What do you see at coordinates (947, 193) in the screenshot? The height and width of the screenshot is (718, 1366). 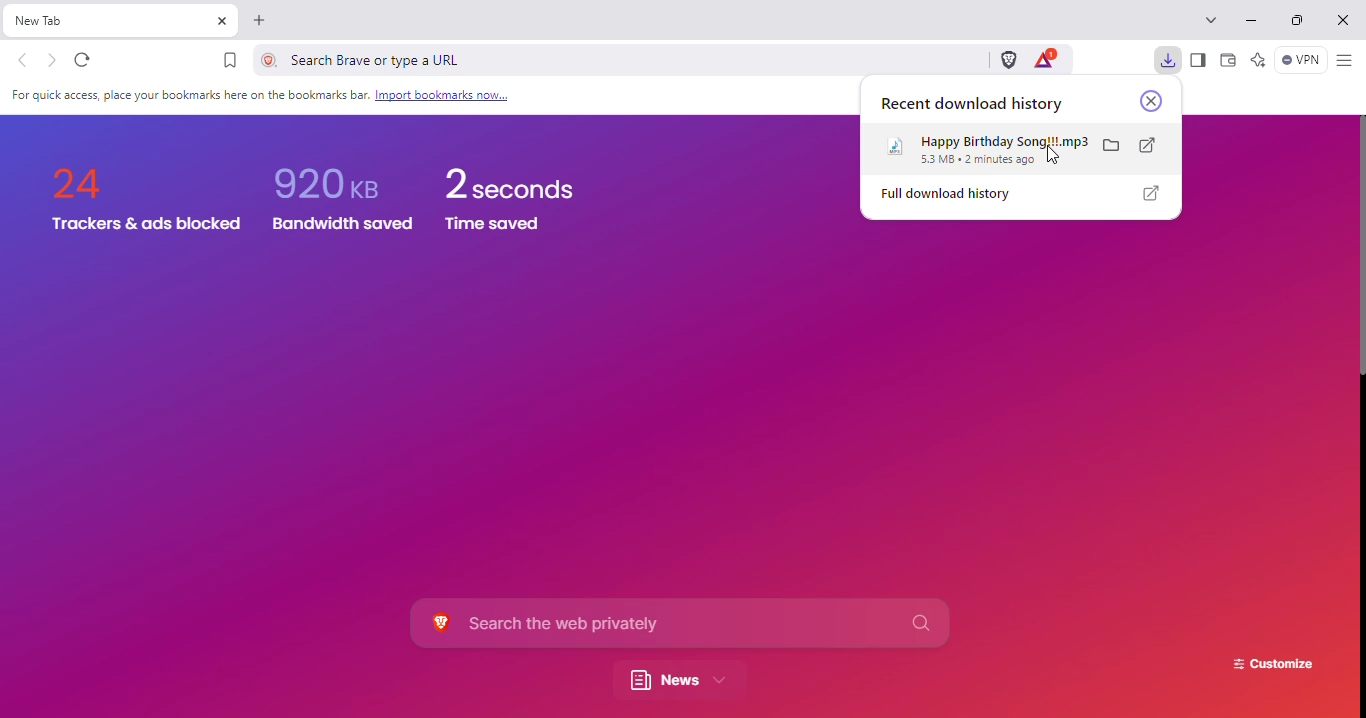 I see `full download history` at bounding box center [947, 193].